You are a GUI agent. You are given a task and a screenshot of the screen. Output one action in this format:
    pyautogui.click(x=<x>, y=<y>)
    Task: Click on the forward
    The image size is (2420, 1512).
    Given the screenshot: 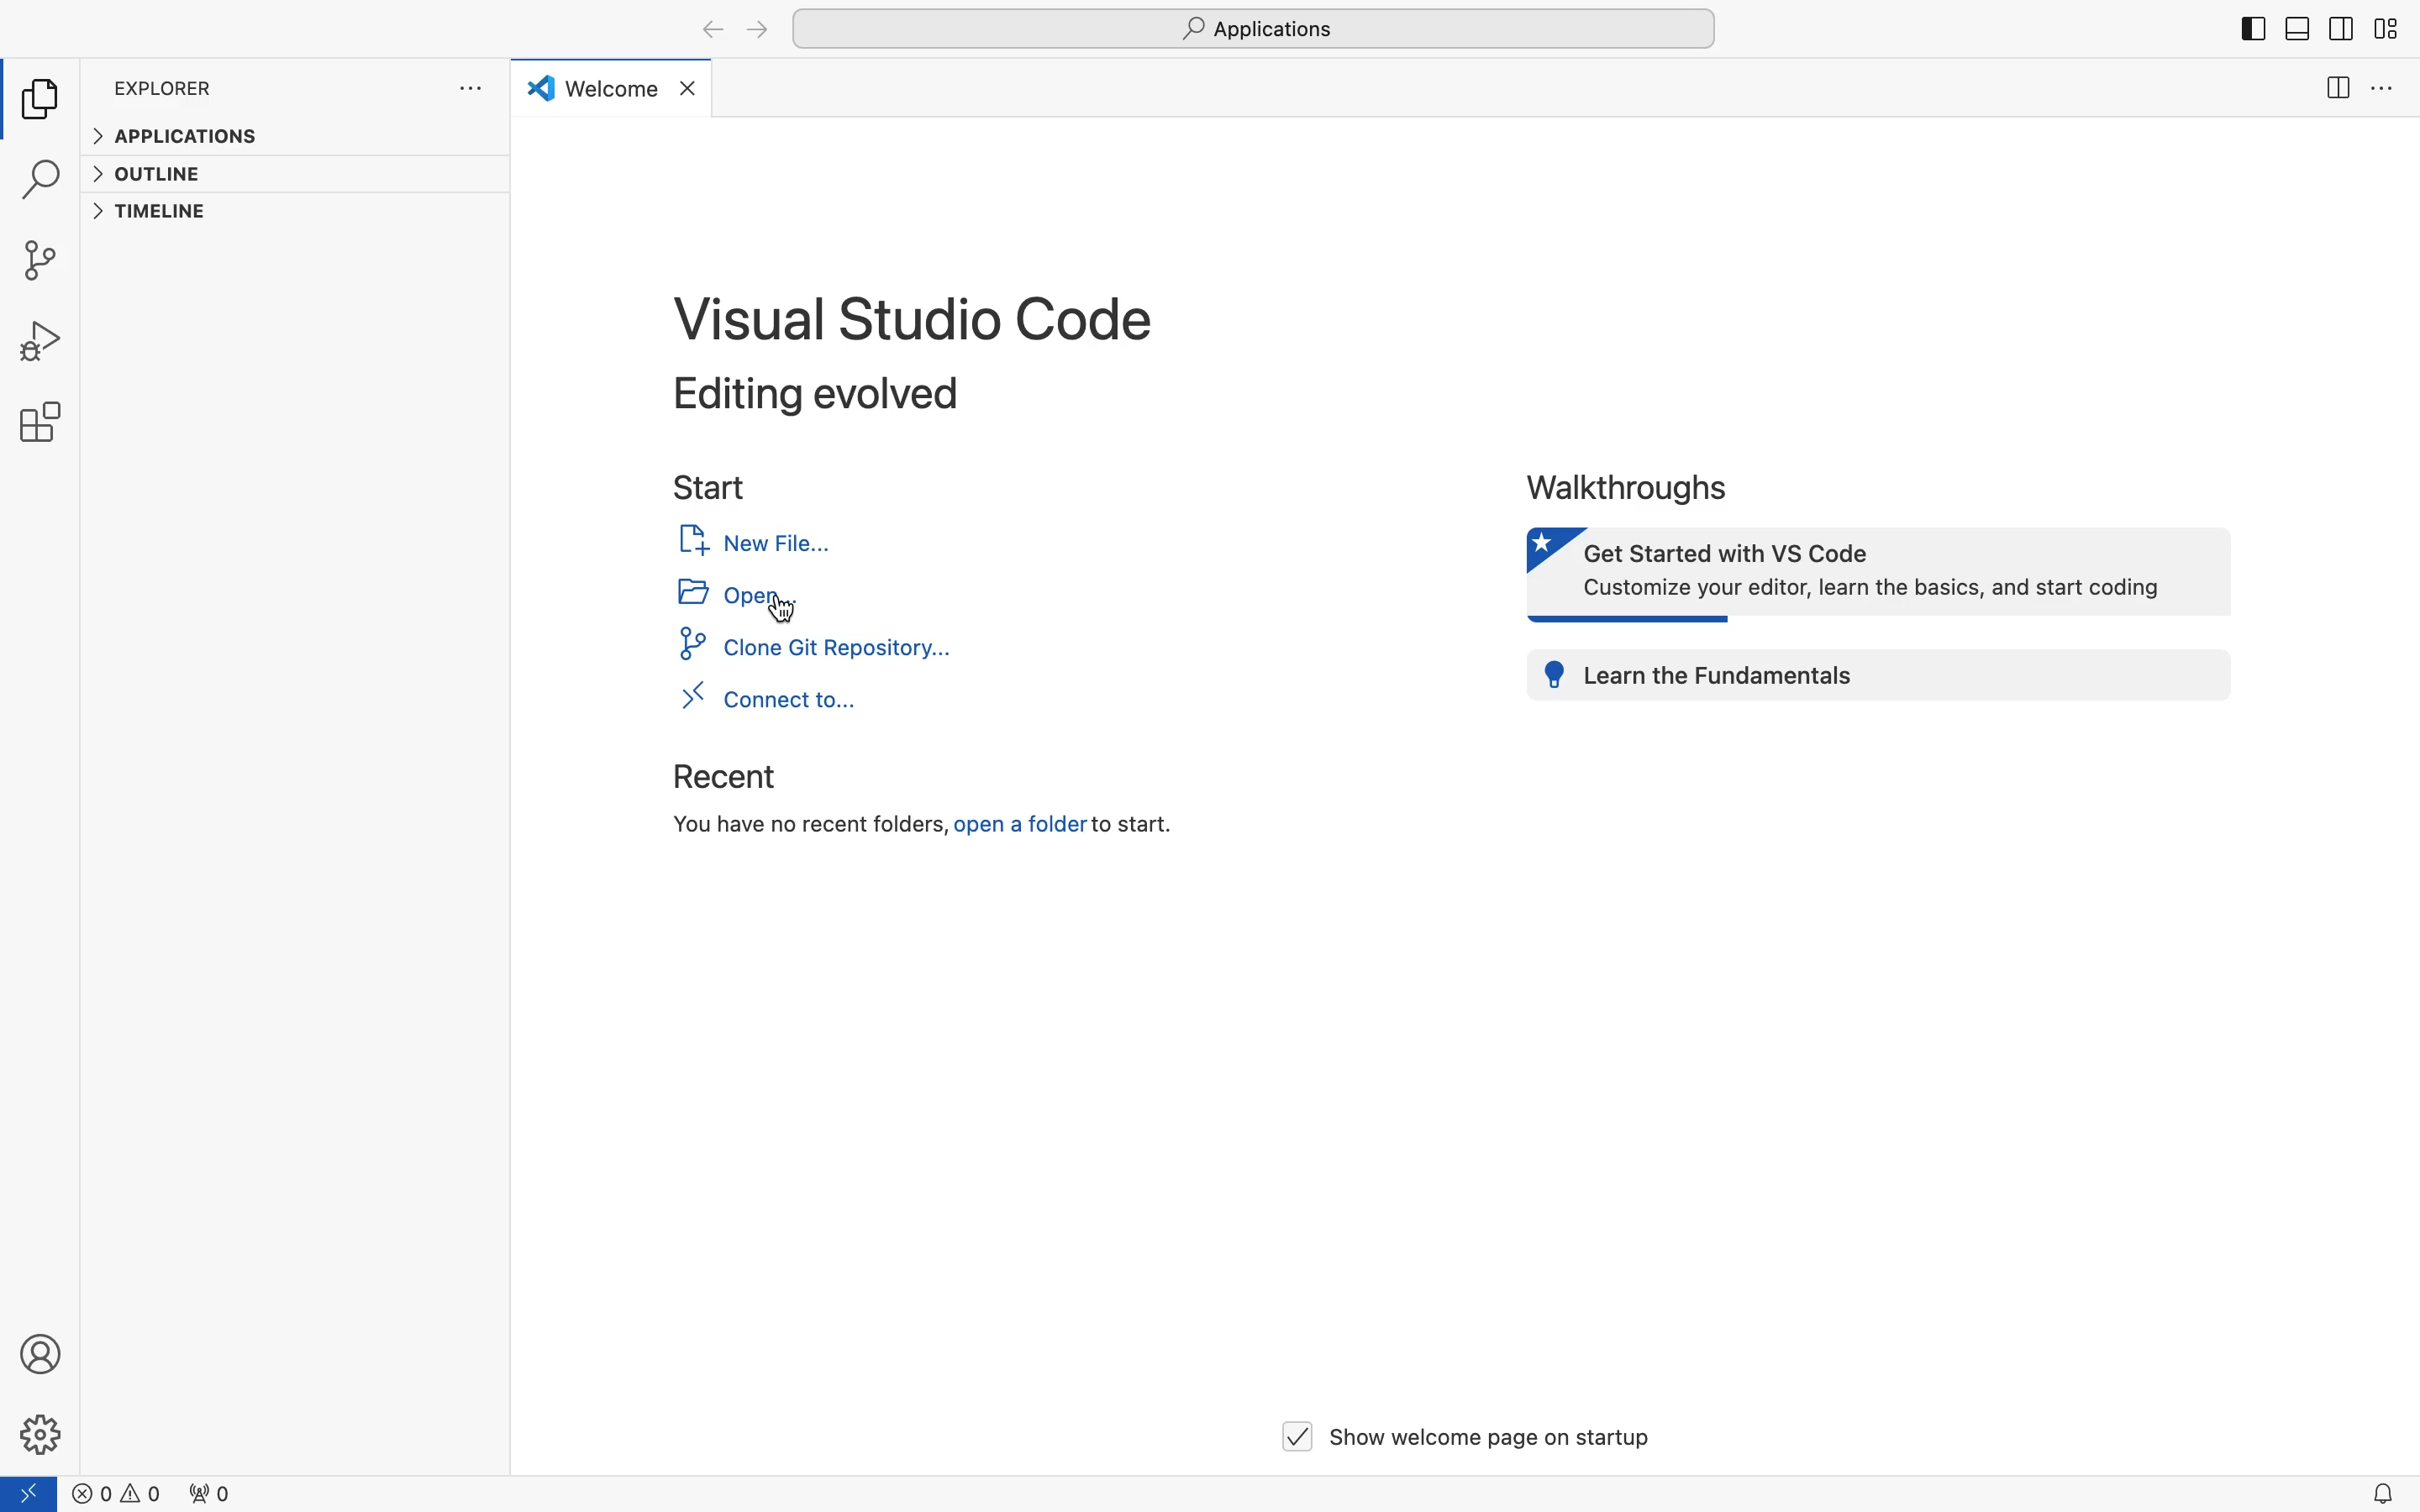 What is the action you would take?
    pyautogui.click(x=755, y=29)
    